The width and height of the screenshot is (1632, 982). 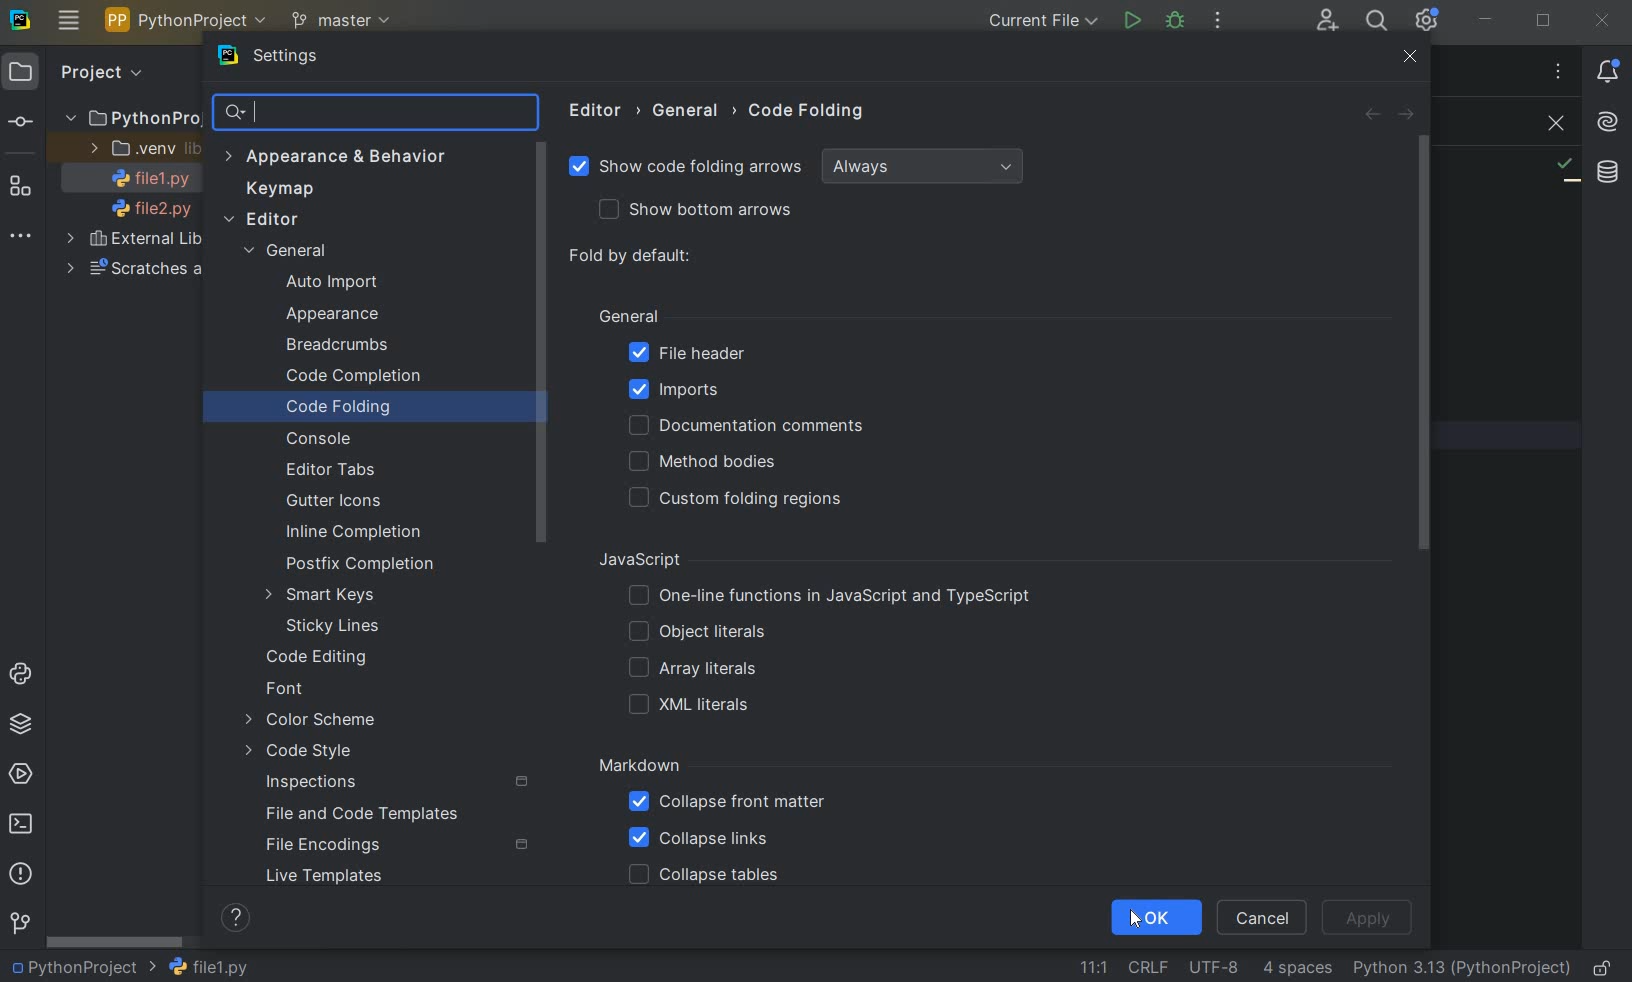 What do you see at coordinates (1566, 170) in the screenshot?
I see `NO PROBLEMS FOUND` at bounding box center [1566, 170].